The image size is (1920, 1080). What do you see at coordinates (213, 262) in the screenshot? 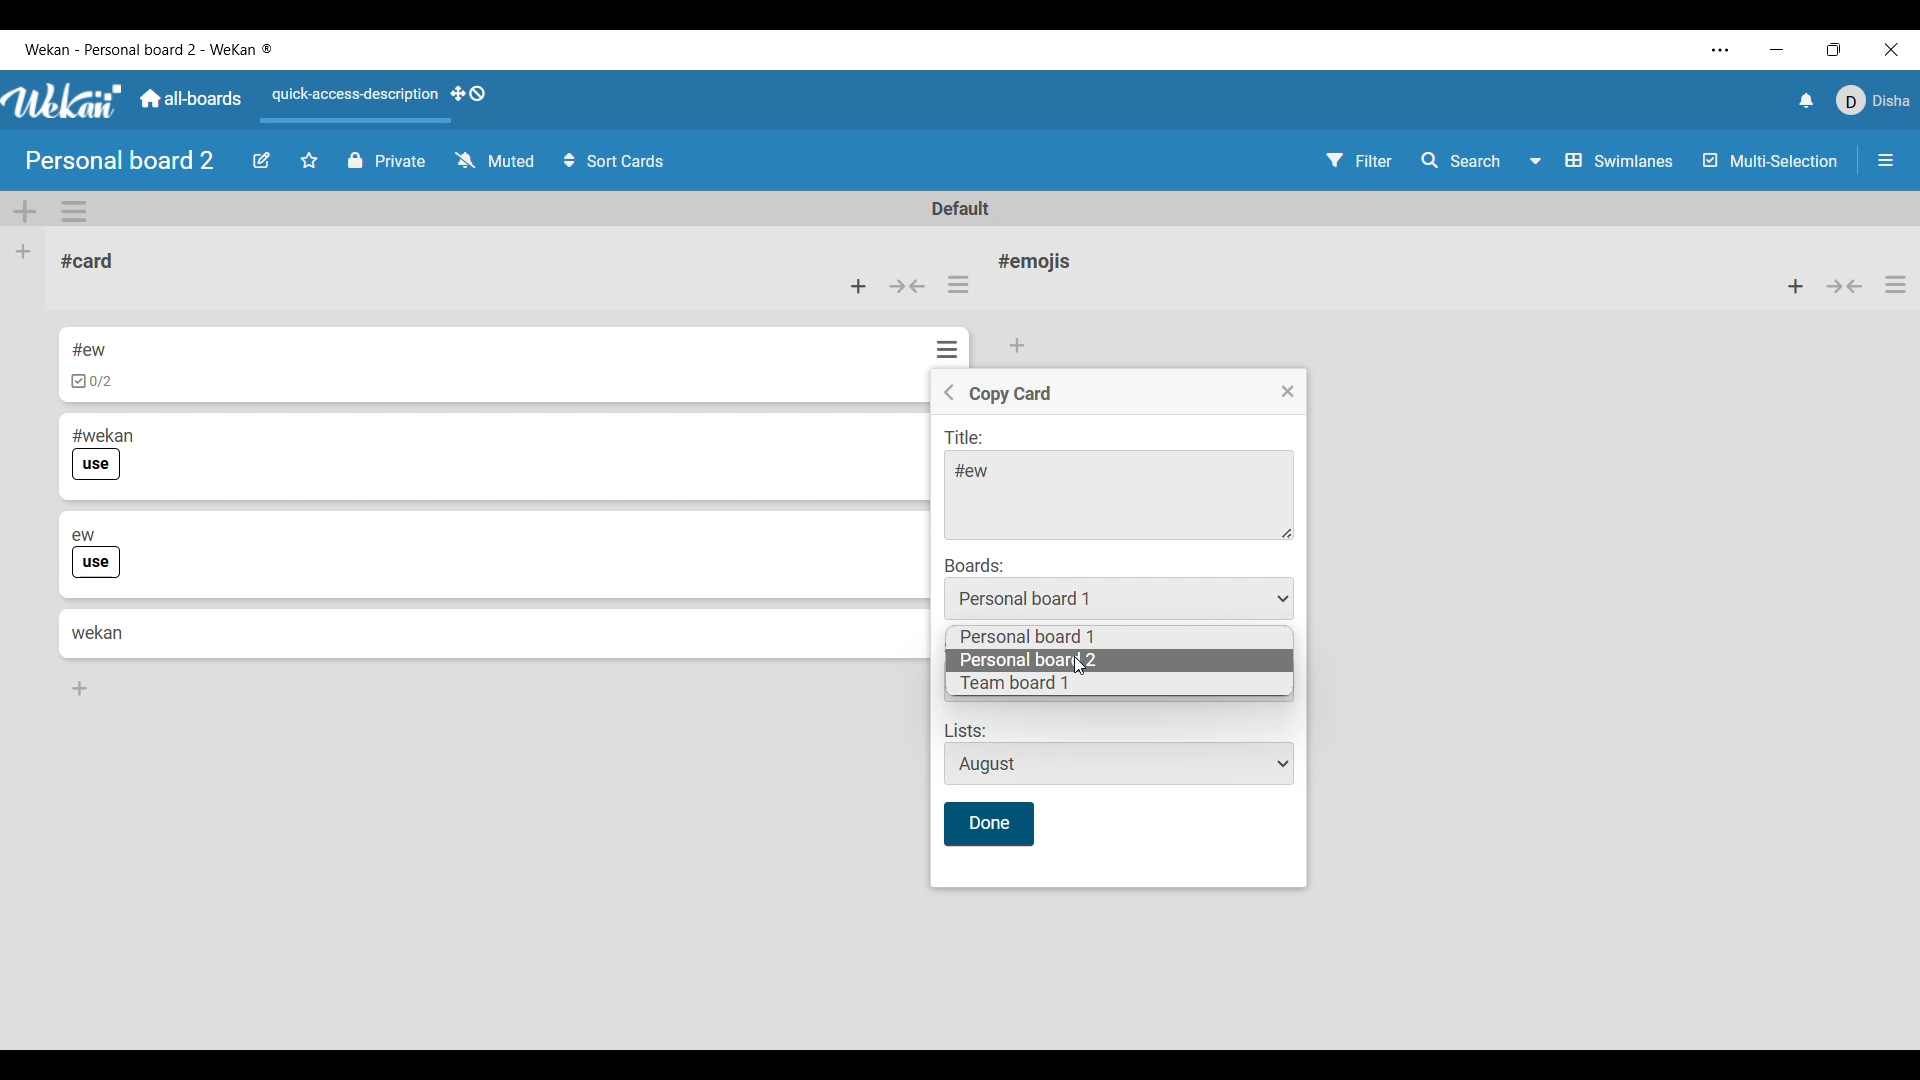
I see `Current list` at bounding box center [213, 262].